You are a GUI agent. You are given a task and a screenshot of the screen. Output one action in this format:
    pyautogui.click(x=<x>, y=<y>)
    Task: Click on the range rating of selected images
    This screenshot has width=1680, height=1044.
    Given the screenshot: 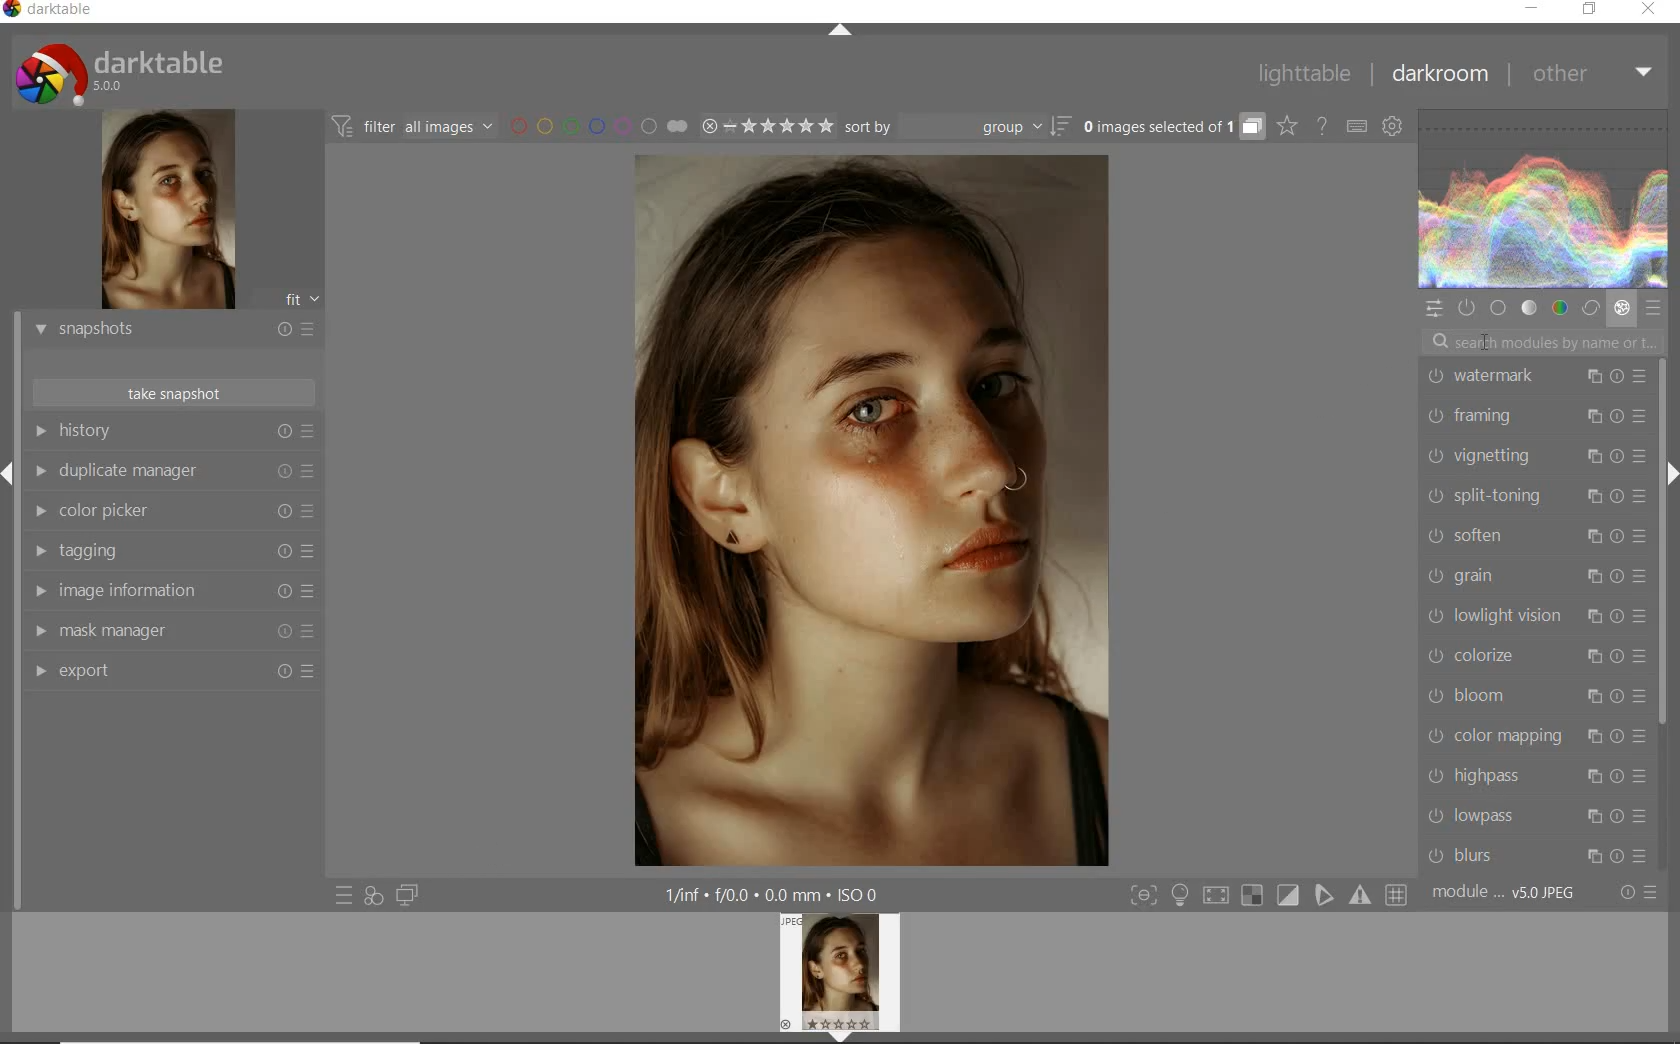 What is the action you would take?
    pyautogui.click(x=766, y=128)
    